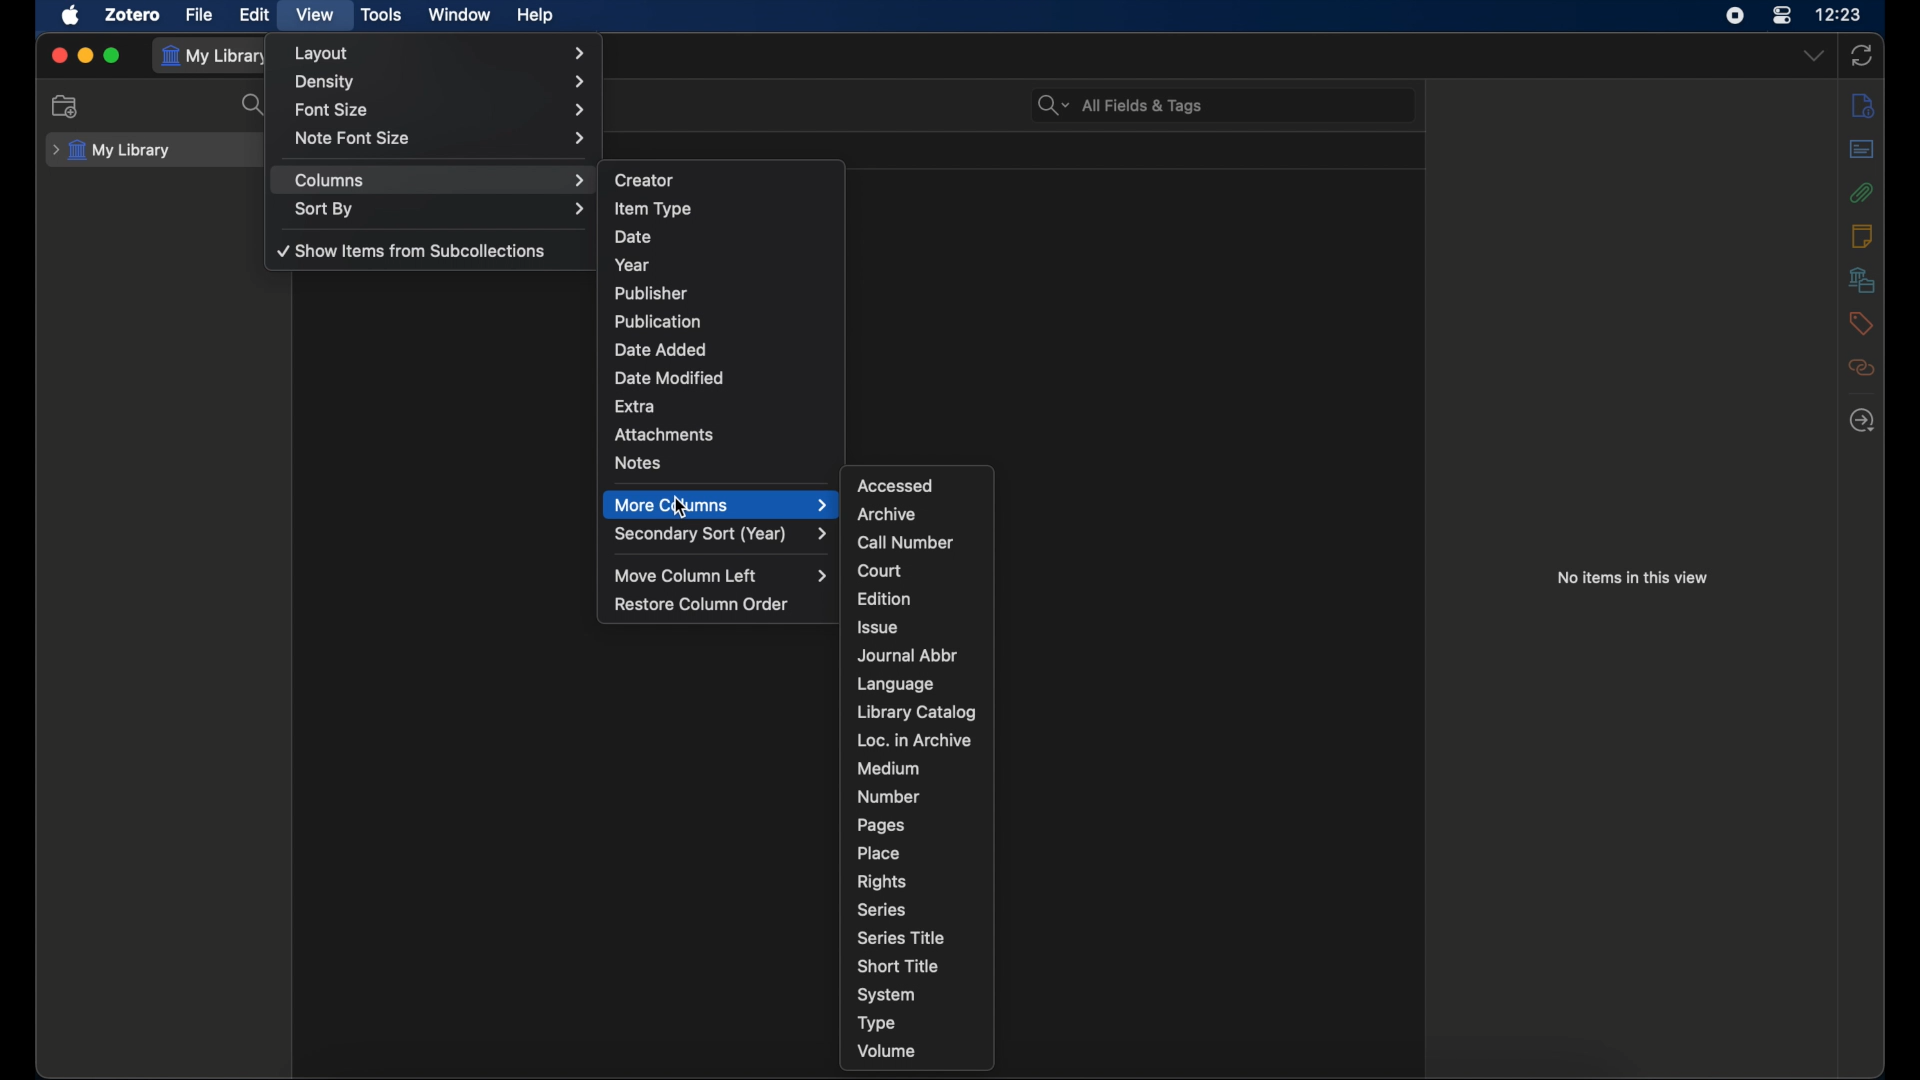 The image size is (1920, 1080). Describe the element at coordinates (880, 825) in the screenshot. I see `pages` at that location.